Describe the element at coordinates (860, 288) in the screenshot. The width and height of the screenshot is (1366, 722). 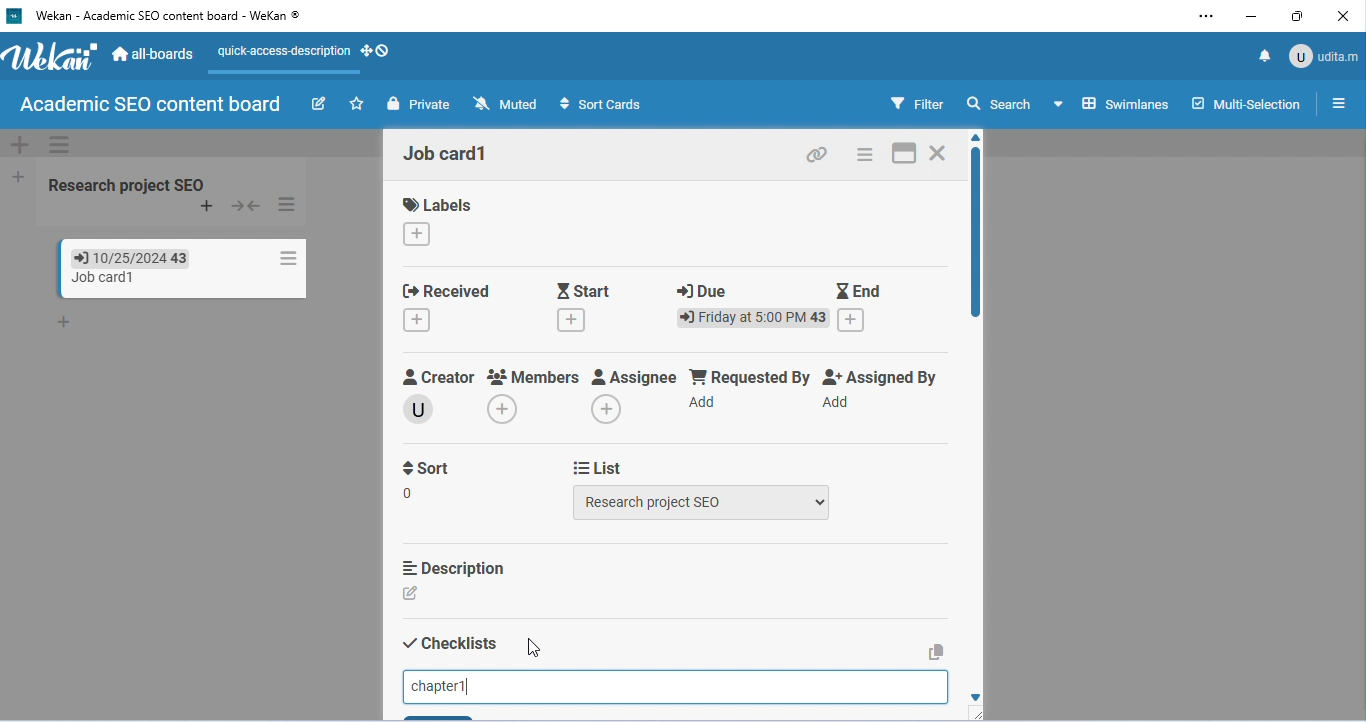
I see `end` at that location.